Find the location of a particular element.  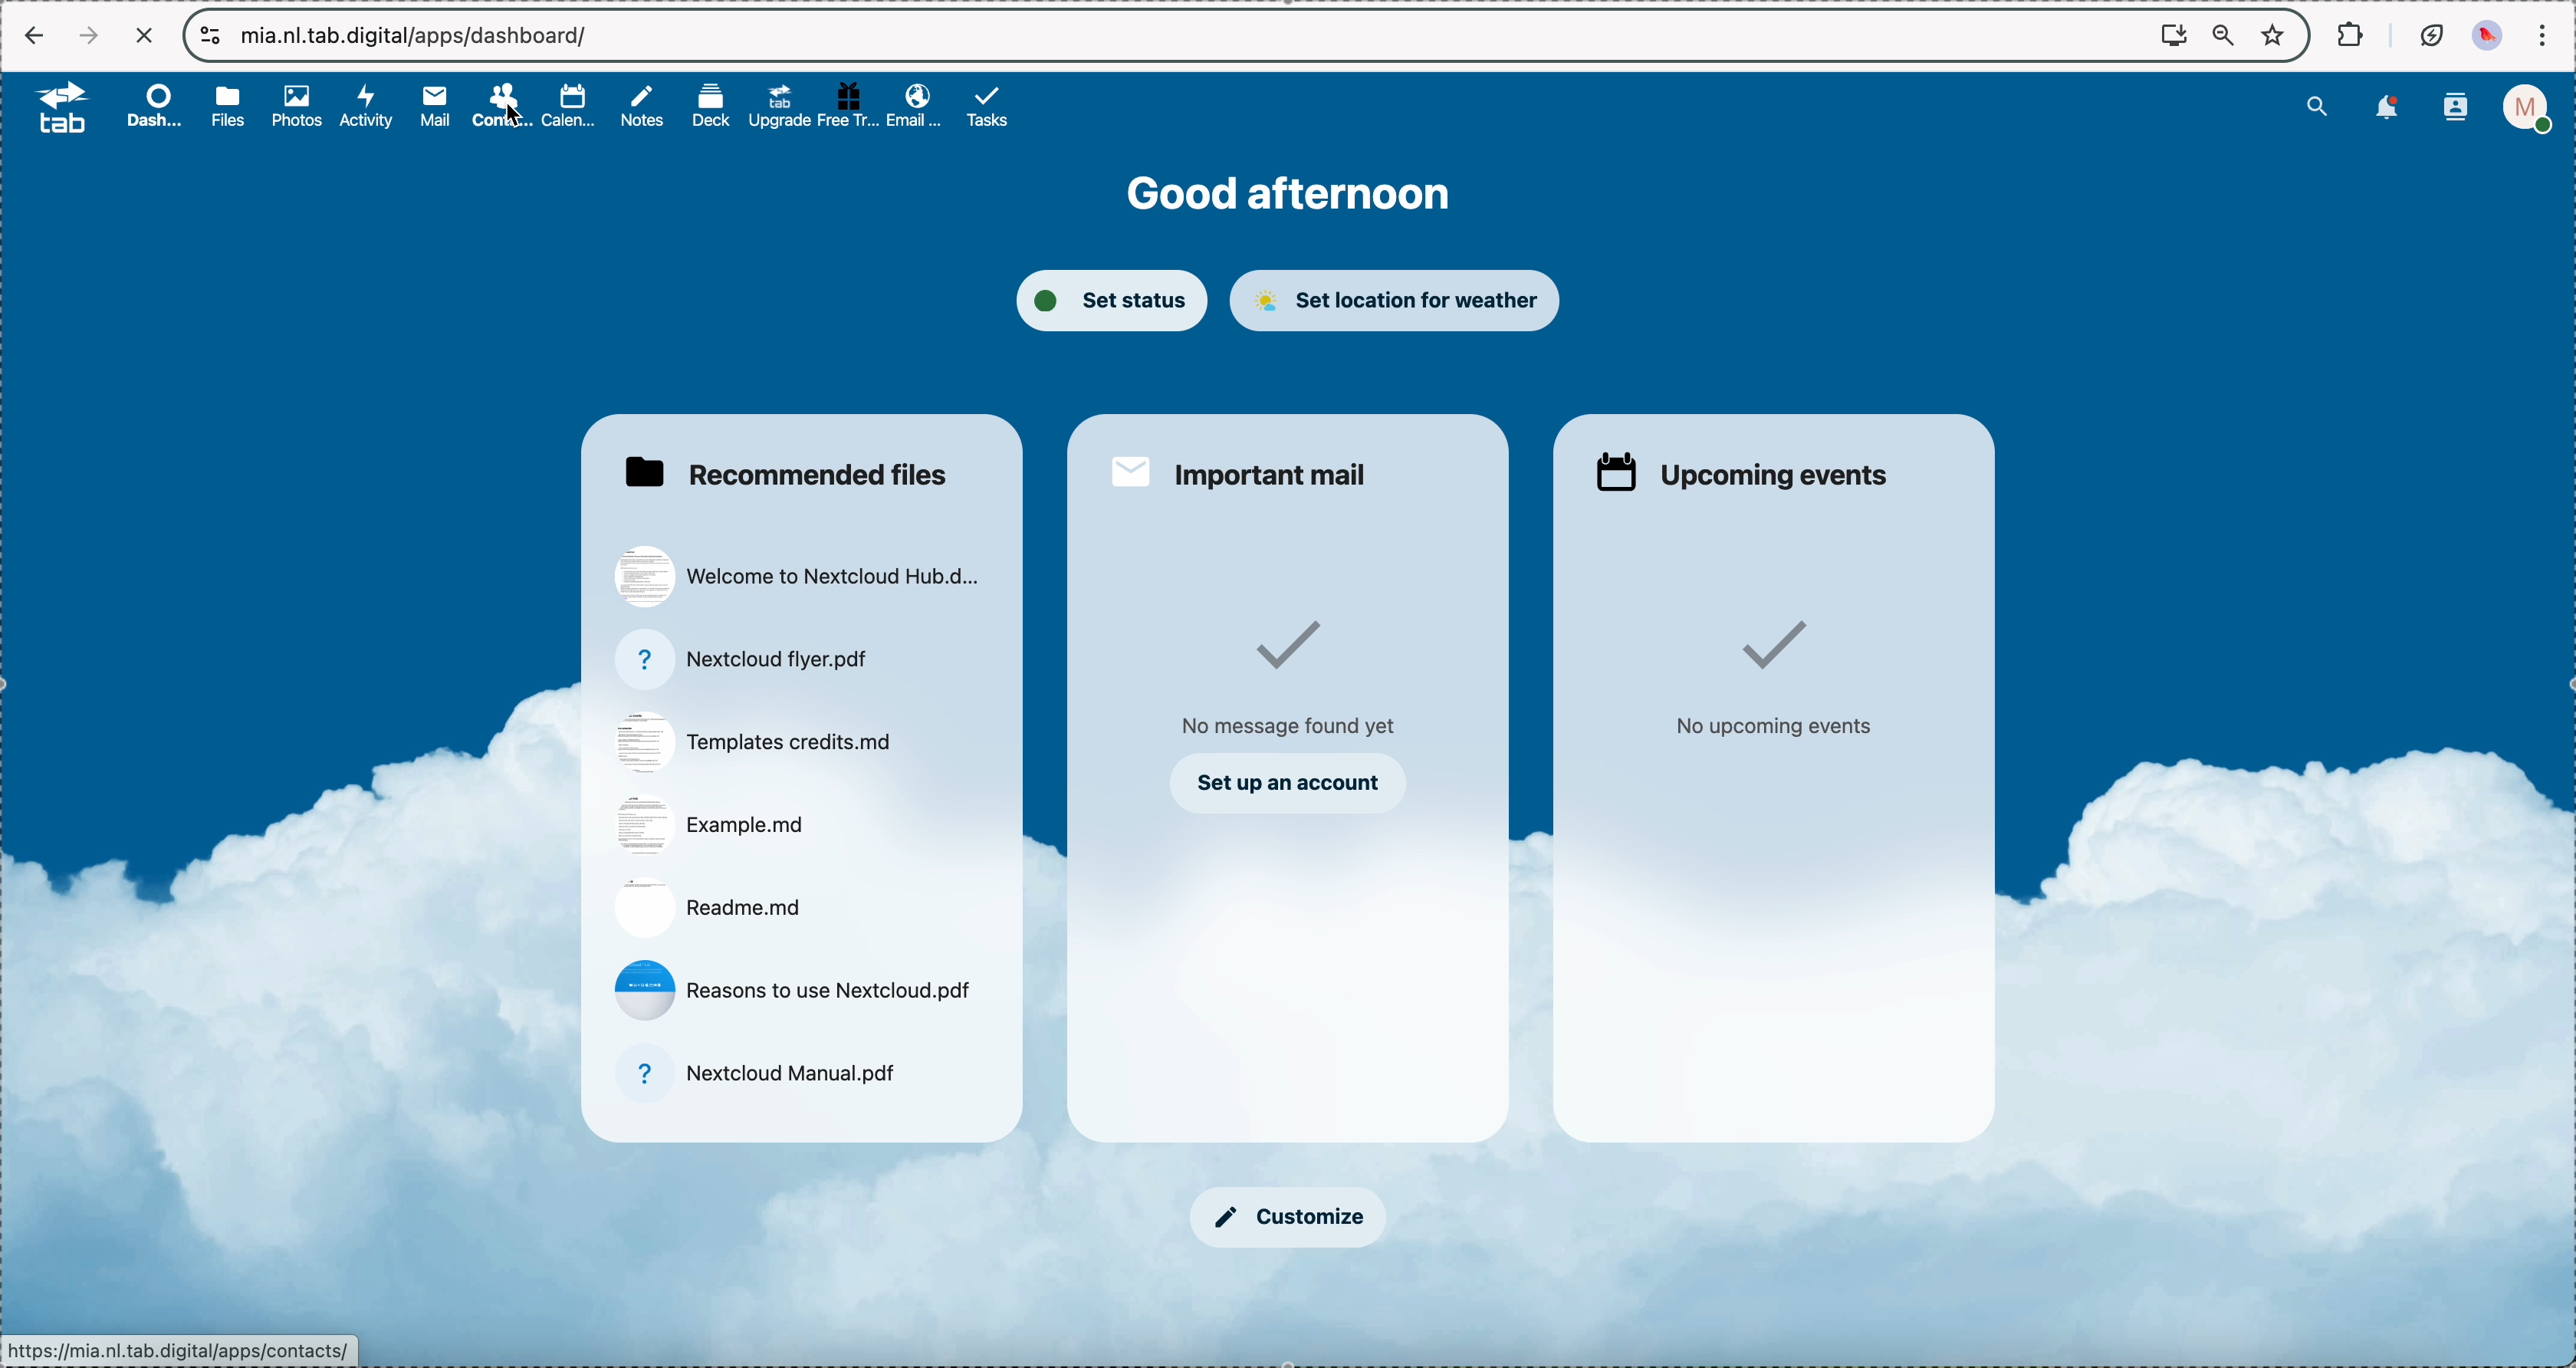

notes is located at coordinates (645, 107).